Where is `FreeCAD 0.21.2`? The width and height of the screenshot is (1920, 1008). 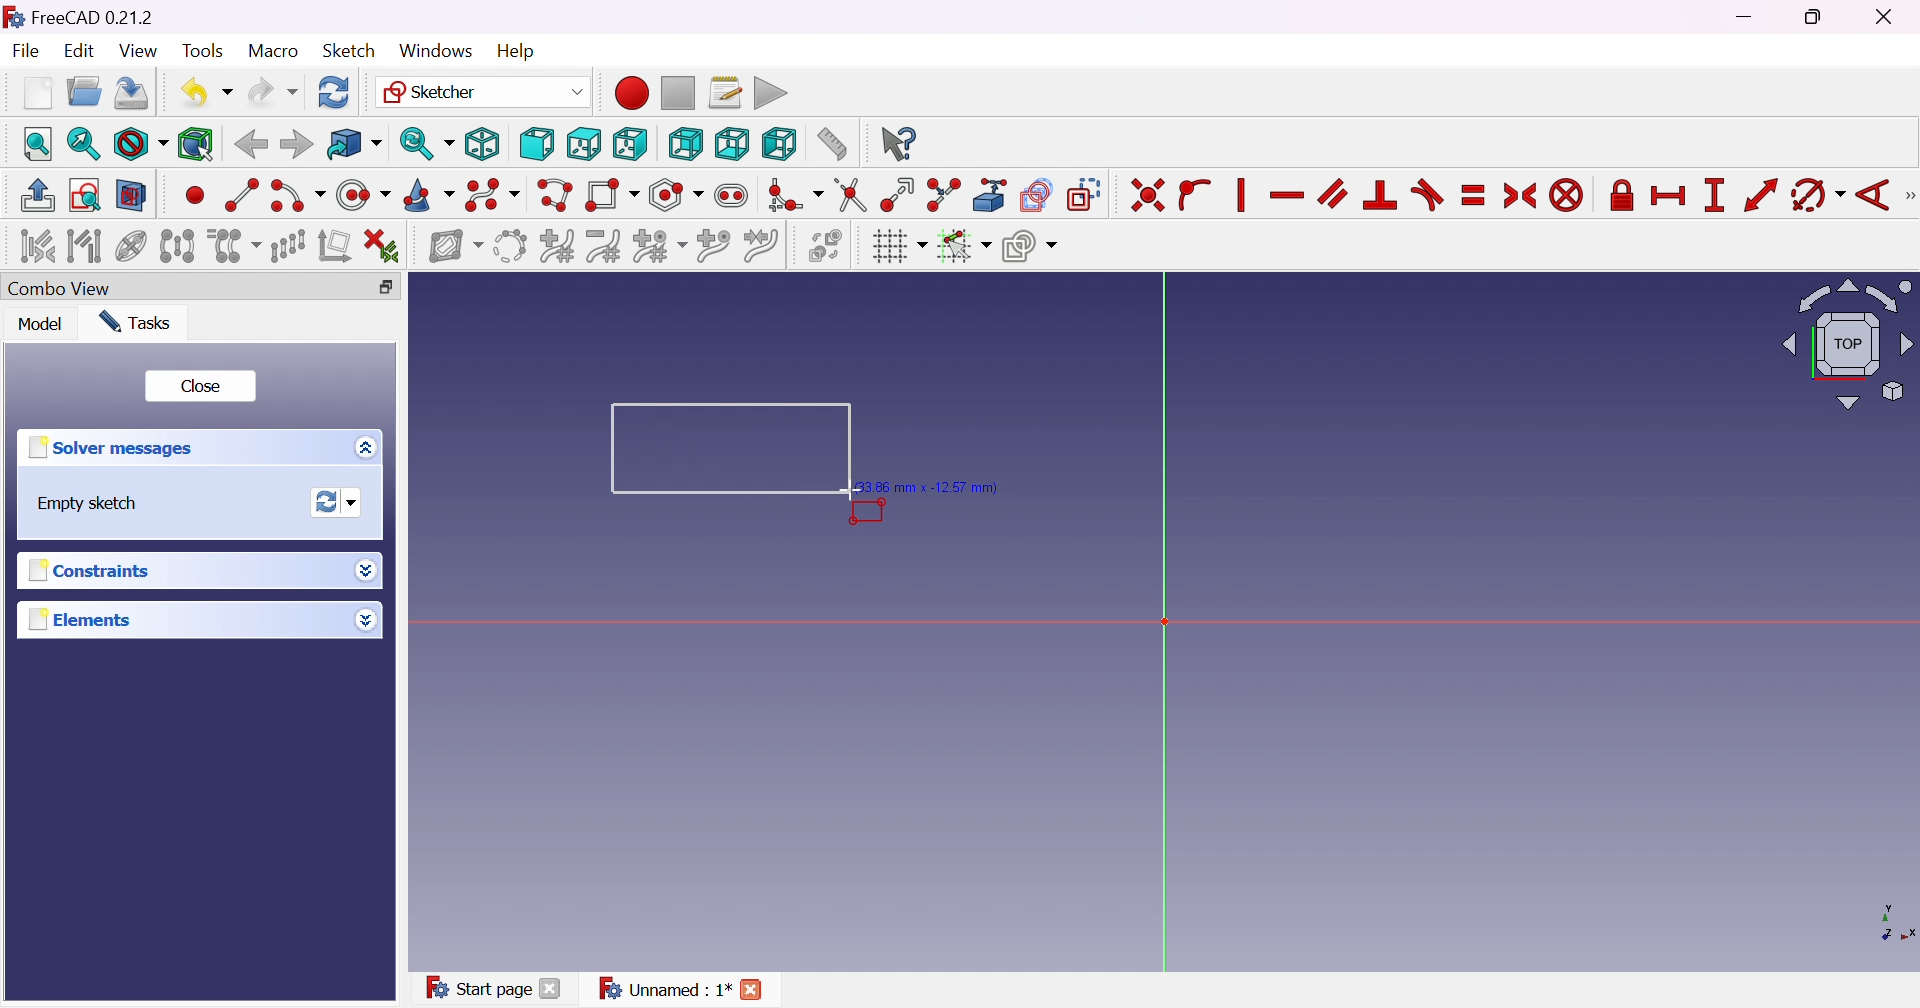 FreeCAD 0.21.2 is located at coordinates (78, 14).